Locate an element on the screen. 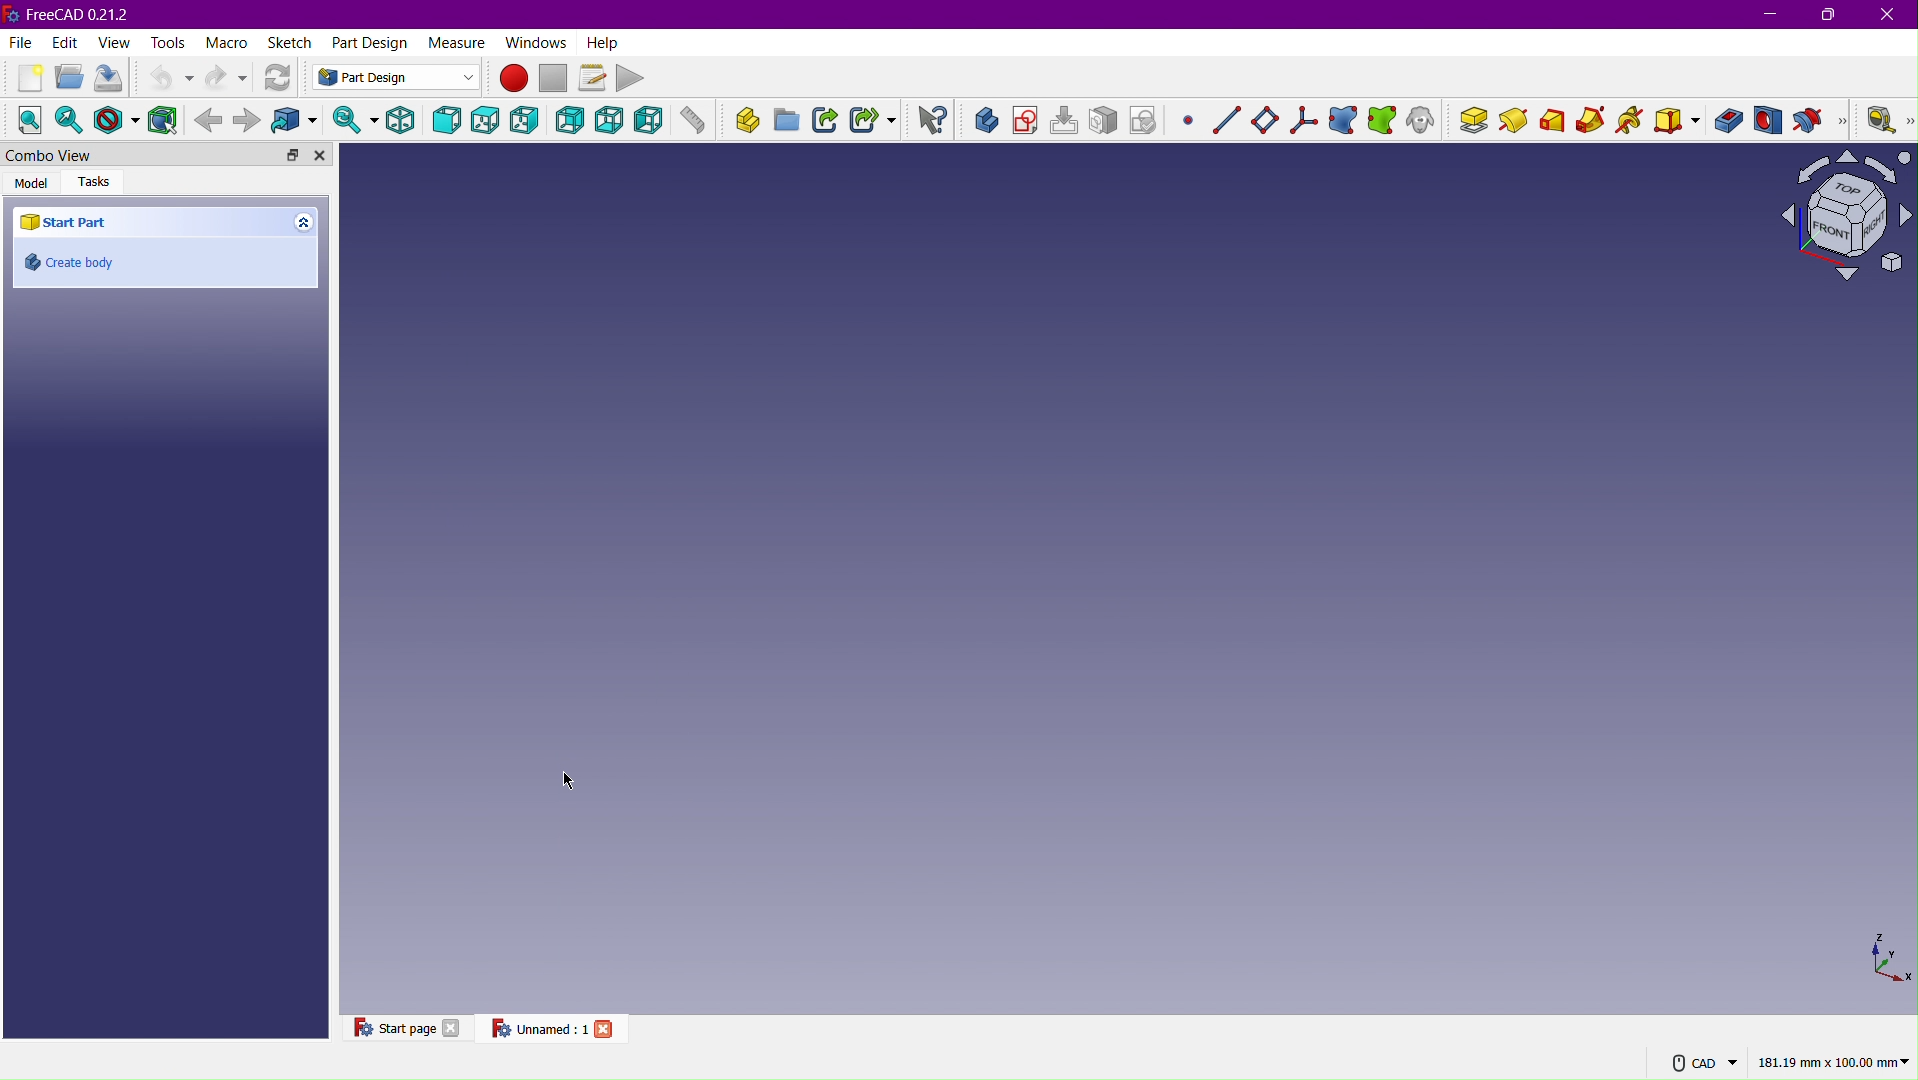 The height and width of the screenshot is (1080, 1918). What's this? is located at coordinates (931, 123).